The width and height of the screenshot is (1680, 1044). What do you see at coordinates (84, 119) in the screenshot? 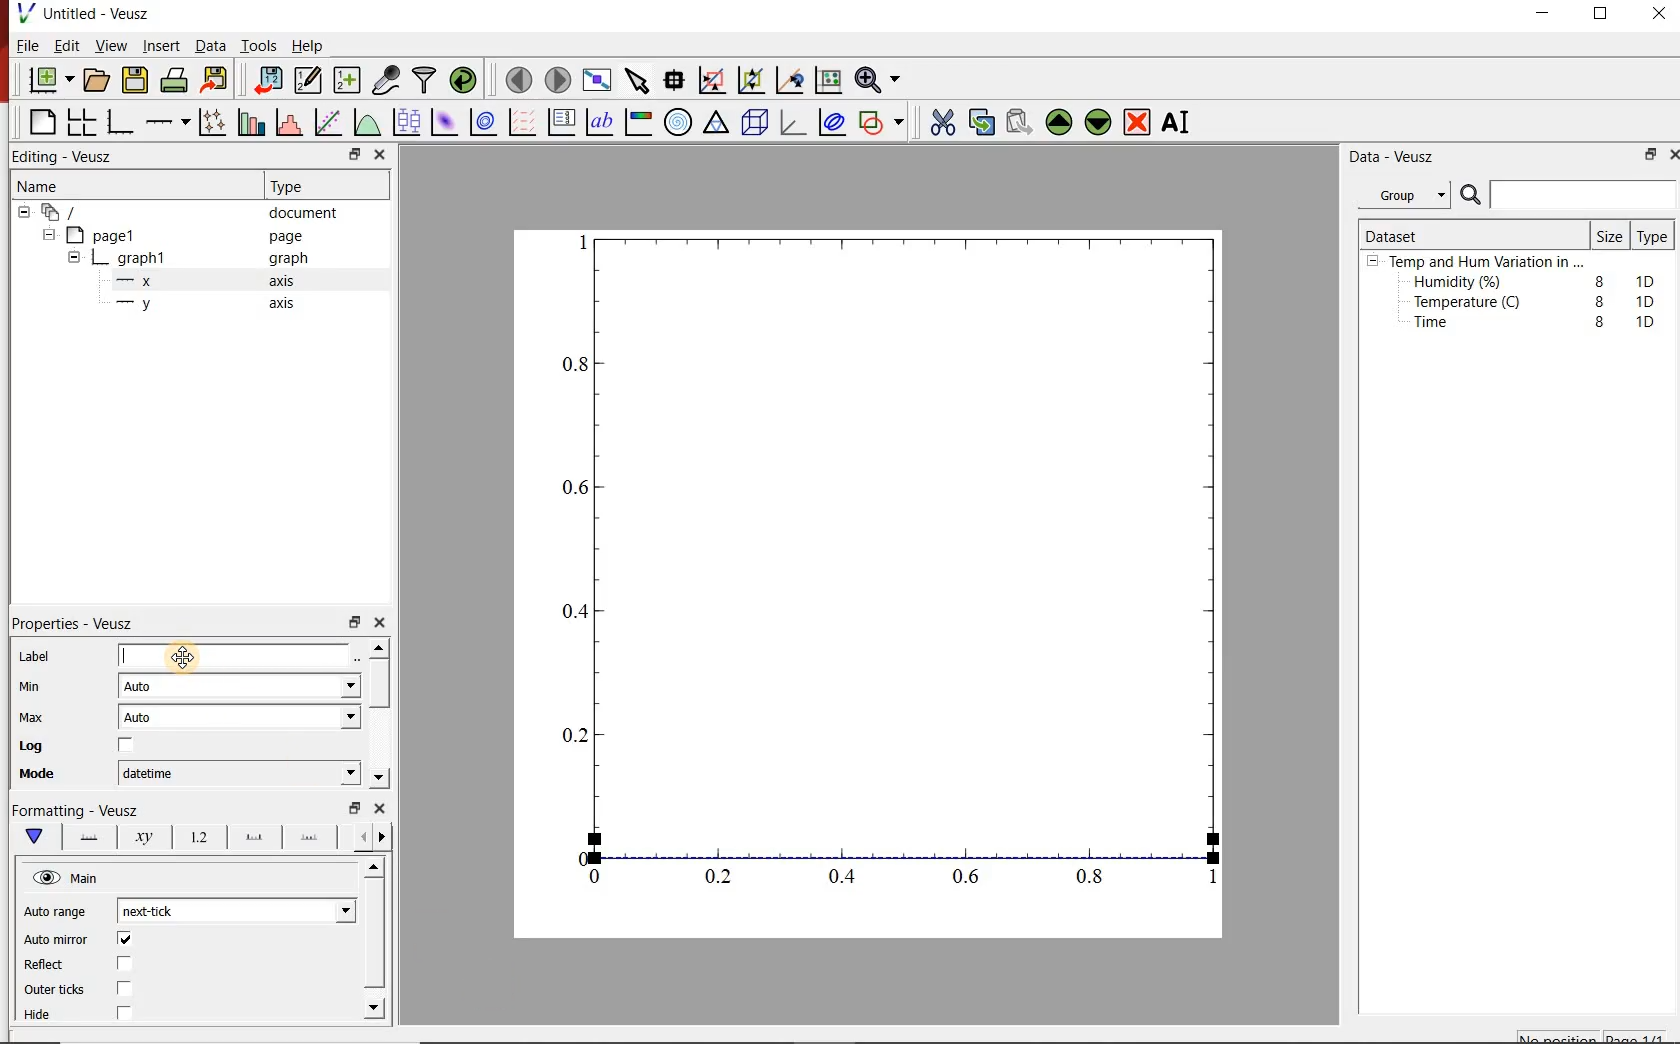
I see `arrange graphs in a grid` at bounding box center [84, 119].